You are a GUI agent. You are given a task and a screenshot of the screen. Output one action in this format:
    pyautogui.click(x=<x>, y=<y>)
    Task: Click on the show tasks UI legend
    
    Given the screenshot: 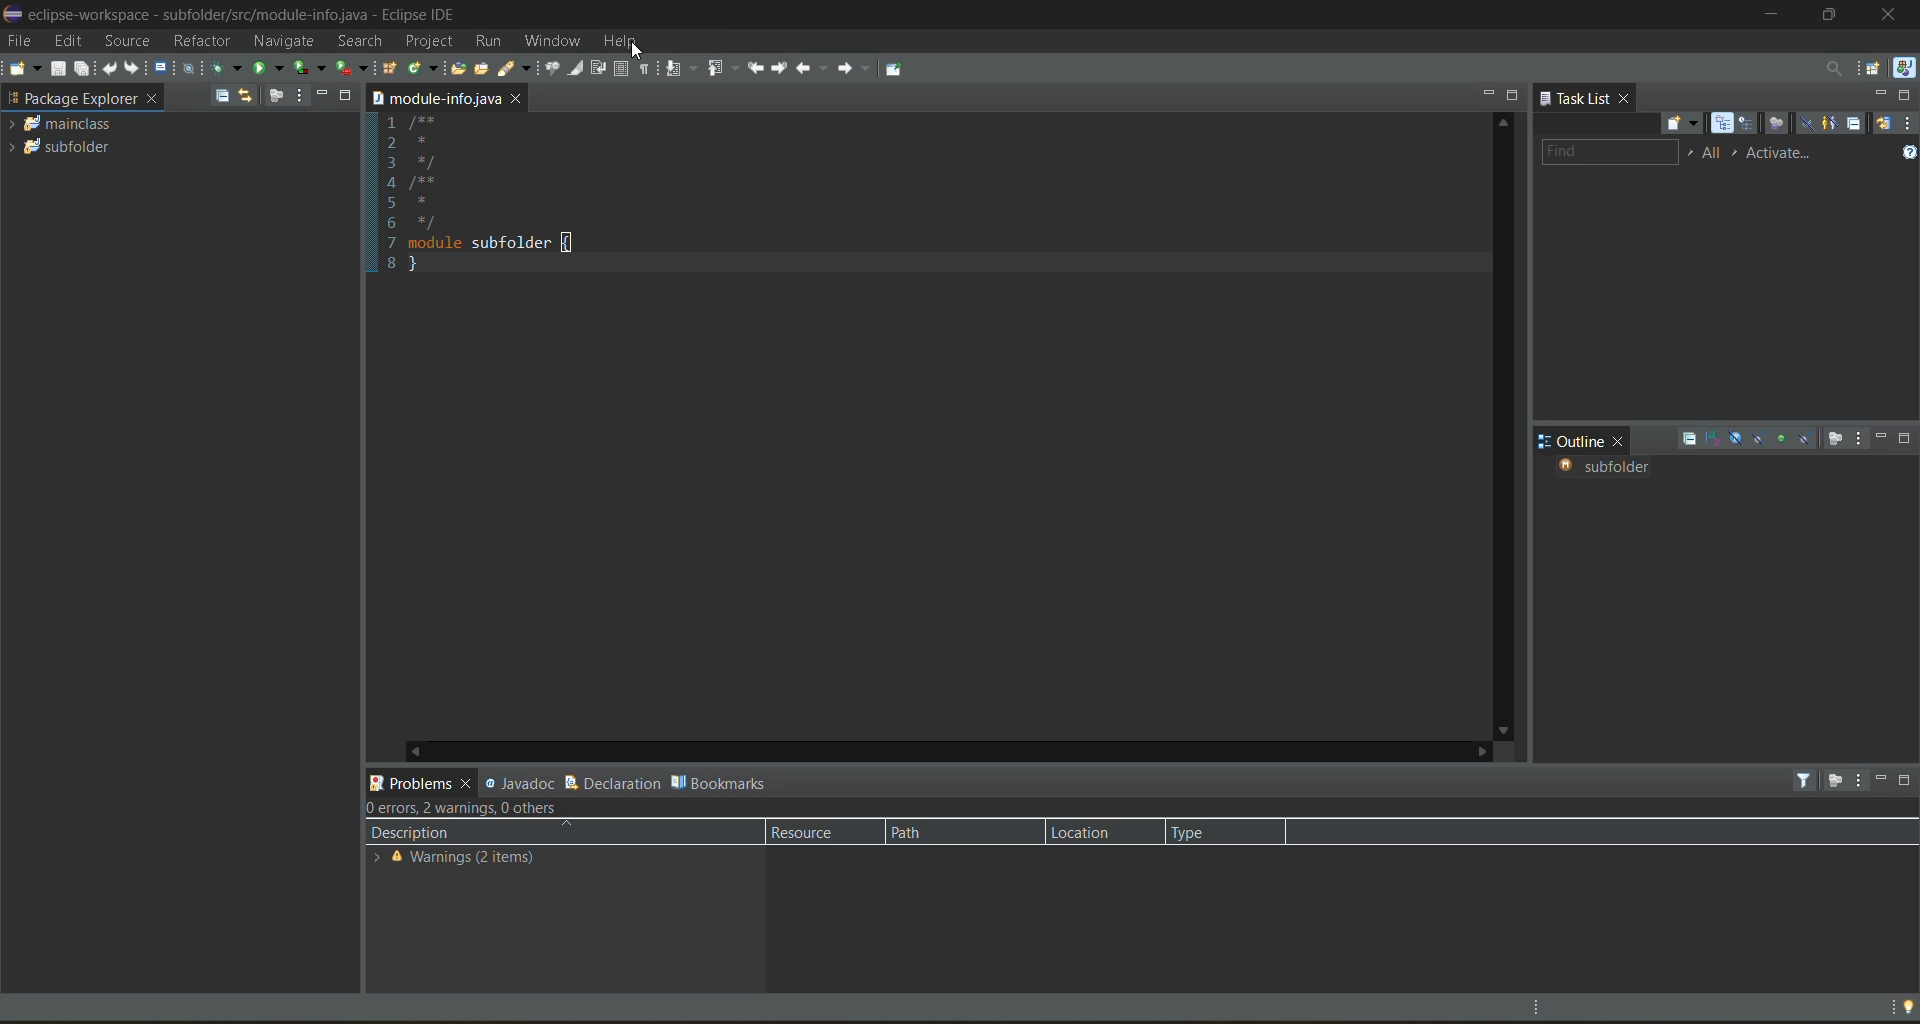 What is the action you would take?
    pyautogui.click(x=1908, y=151)
    